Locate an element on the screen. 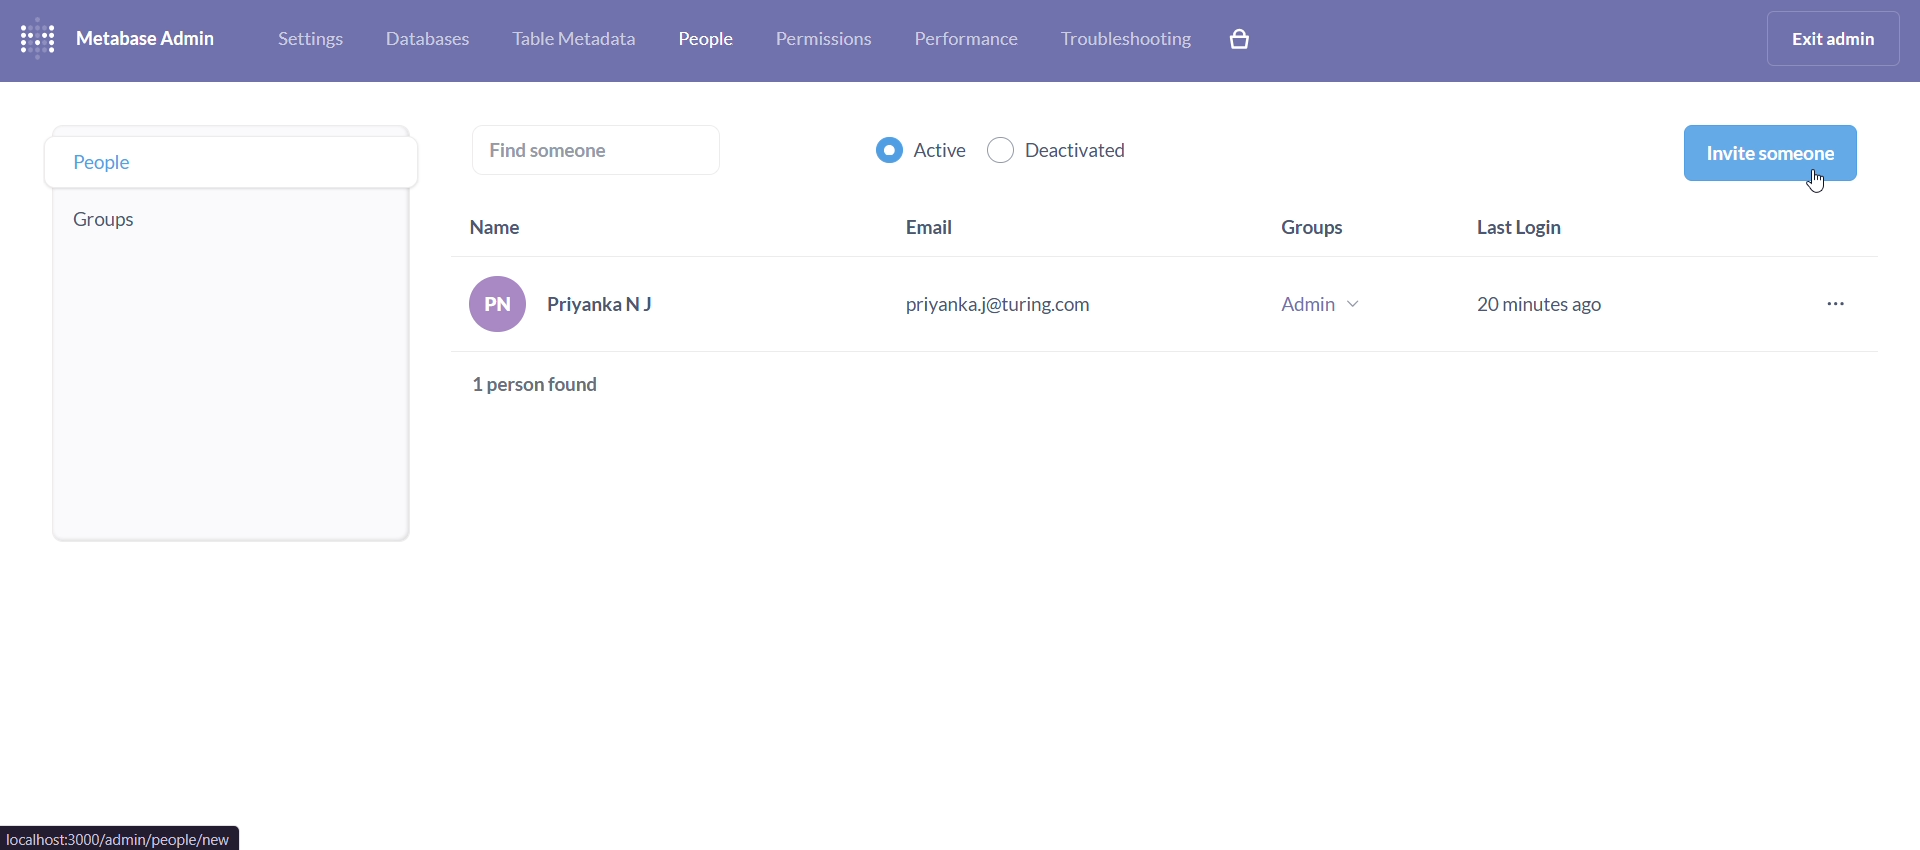  metabase admin is located at coordinates (154, 40).